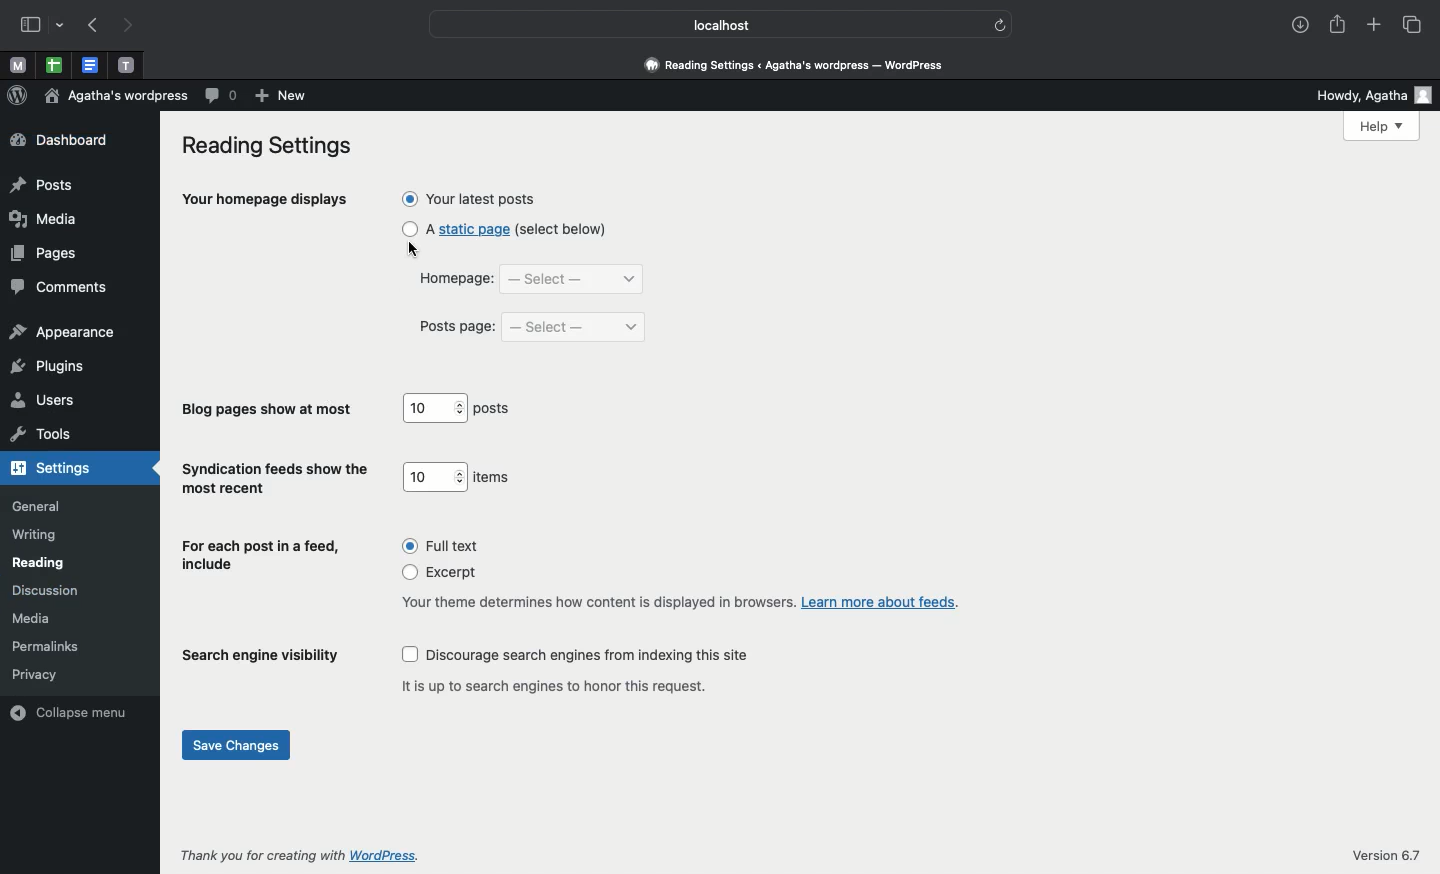 This screenshot has width=1440, height=874. What do you see at coordinates (266, 202) in the screenshot?
I see `Your homepage displays` at bounding box center [266, 202].